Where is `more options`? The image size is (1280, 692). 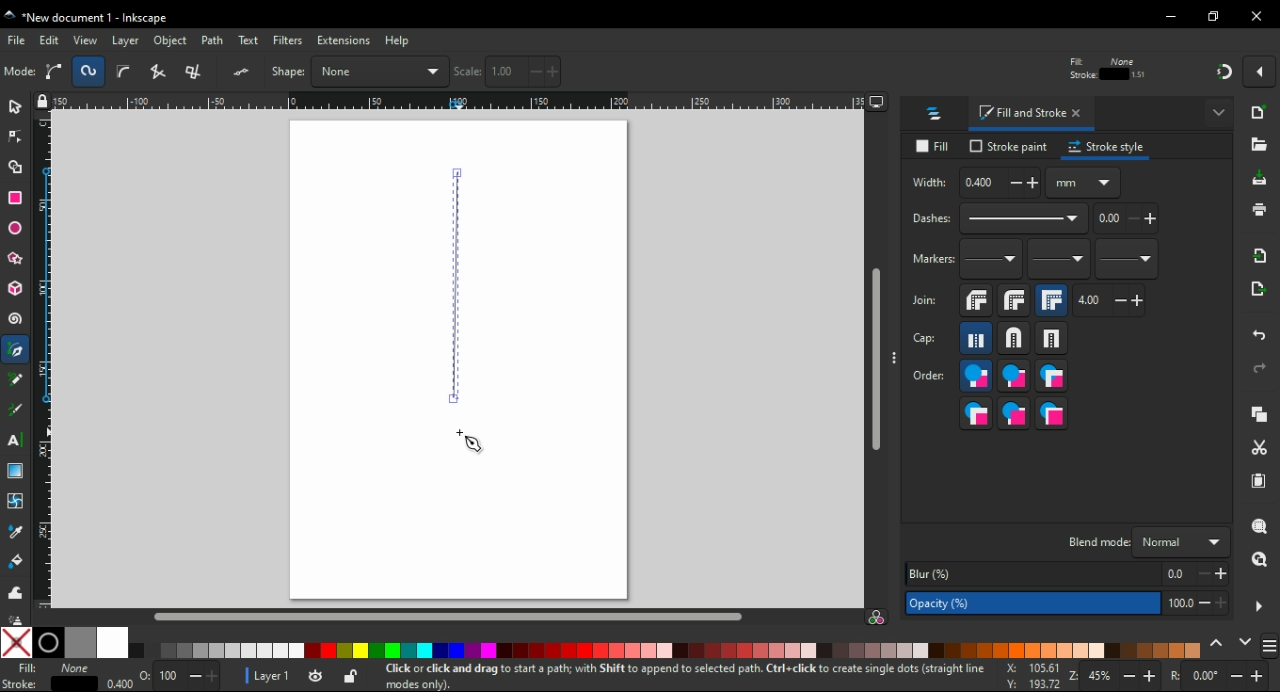
more options is located at coordinates (1220, 111).